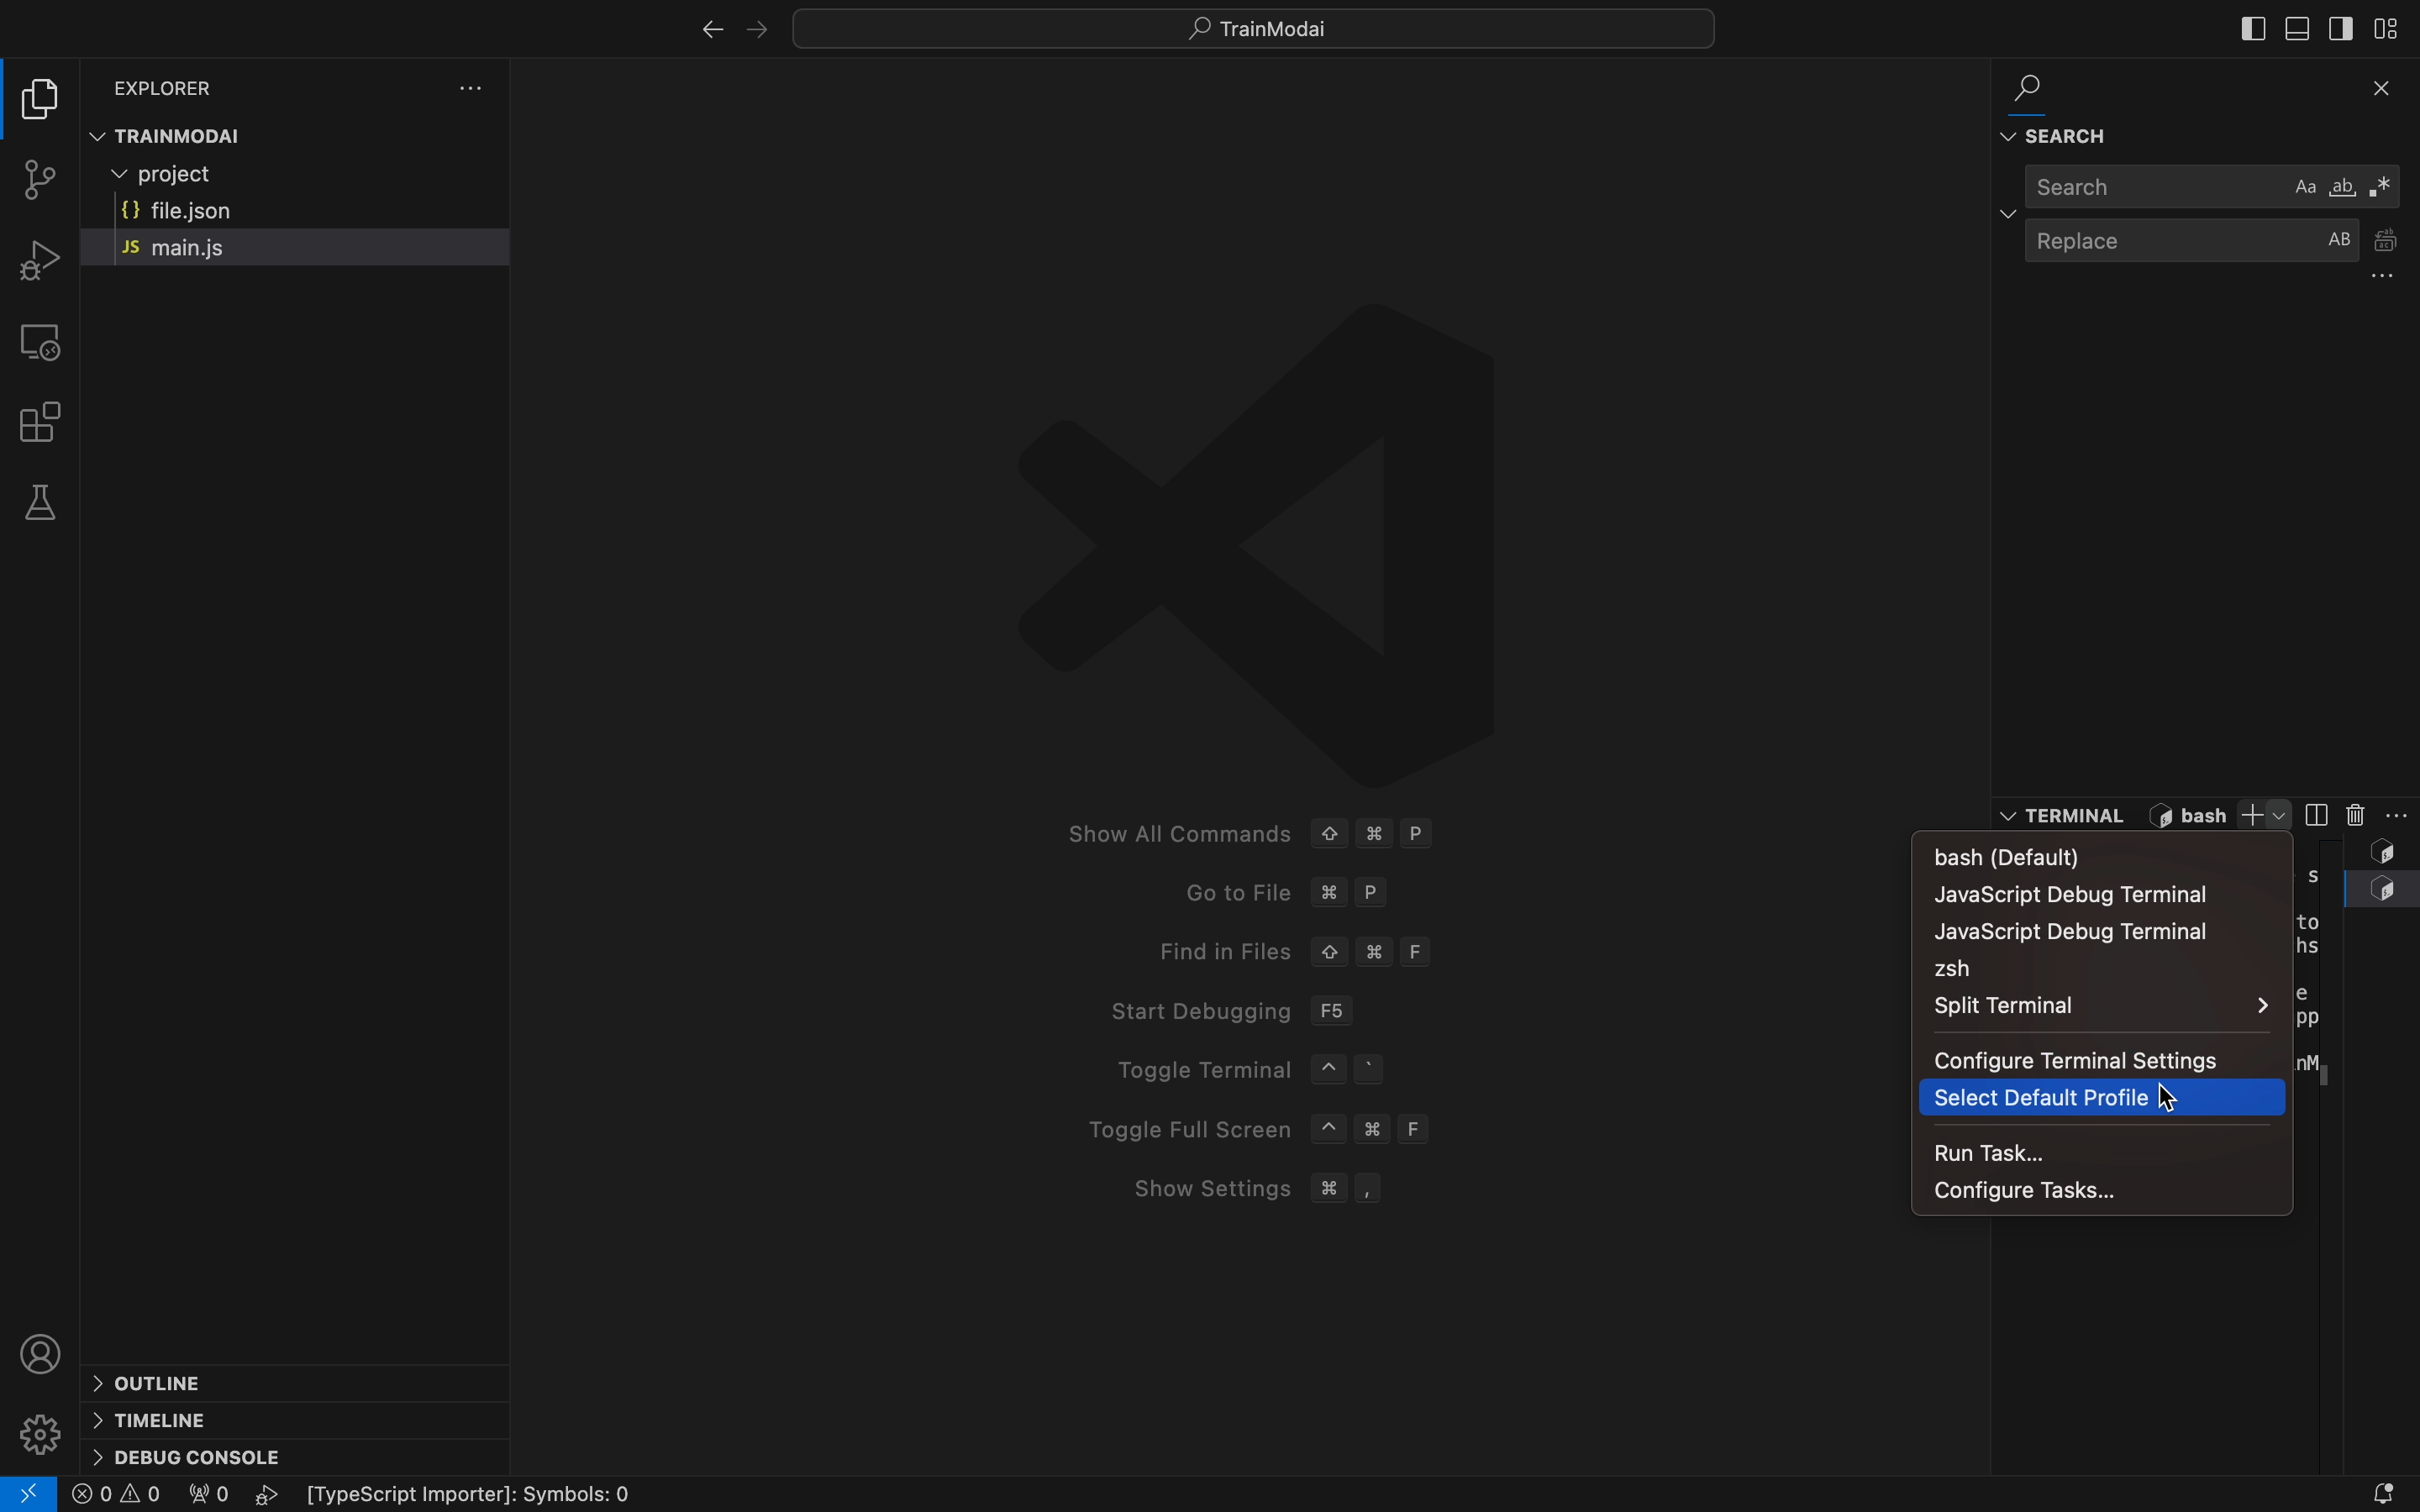 The height and width of the screenshot is (1512, 2420). What do you see at coordinates (40, 1346) in the screenshot?
I see `profile` at bounding box center [40, 1346].